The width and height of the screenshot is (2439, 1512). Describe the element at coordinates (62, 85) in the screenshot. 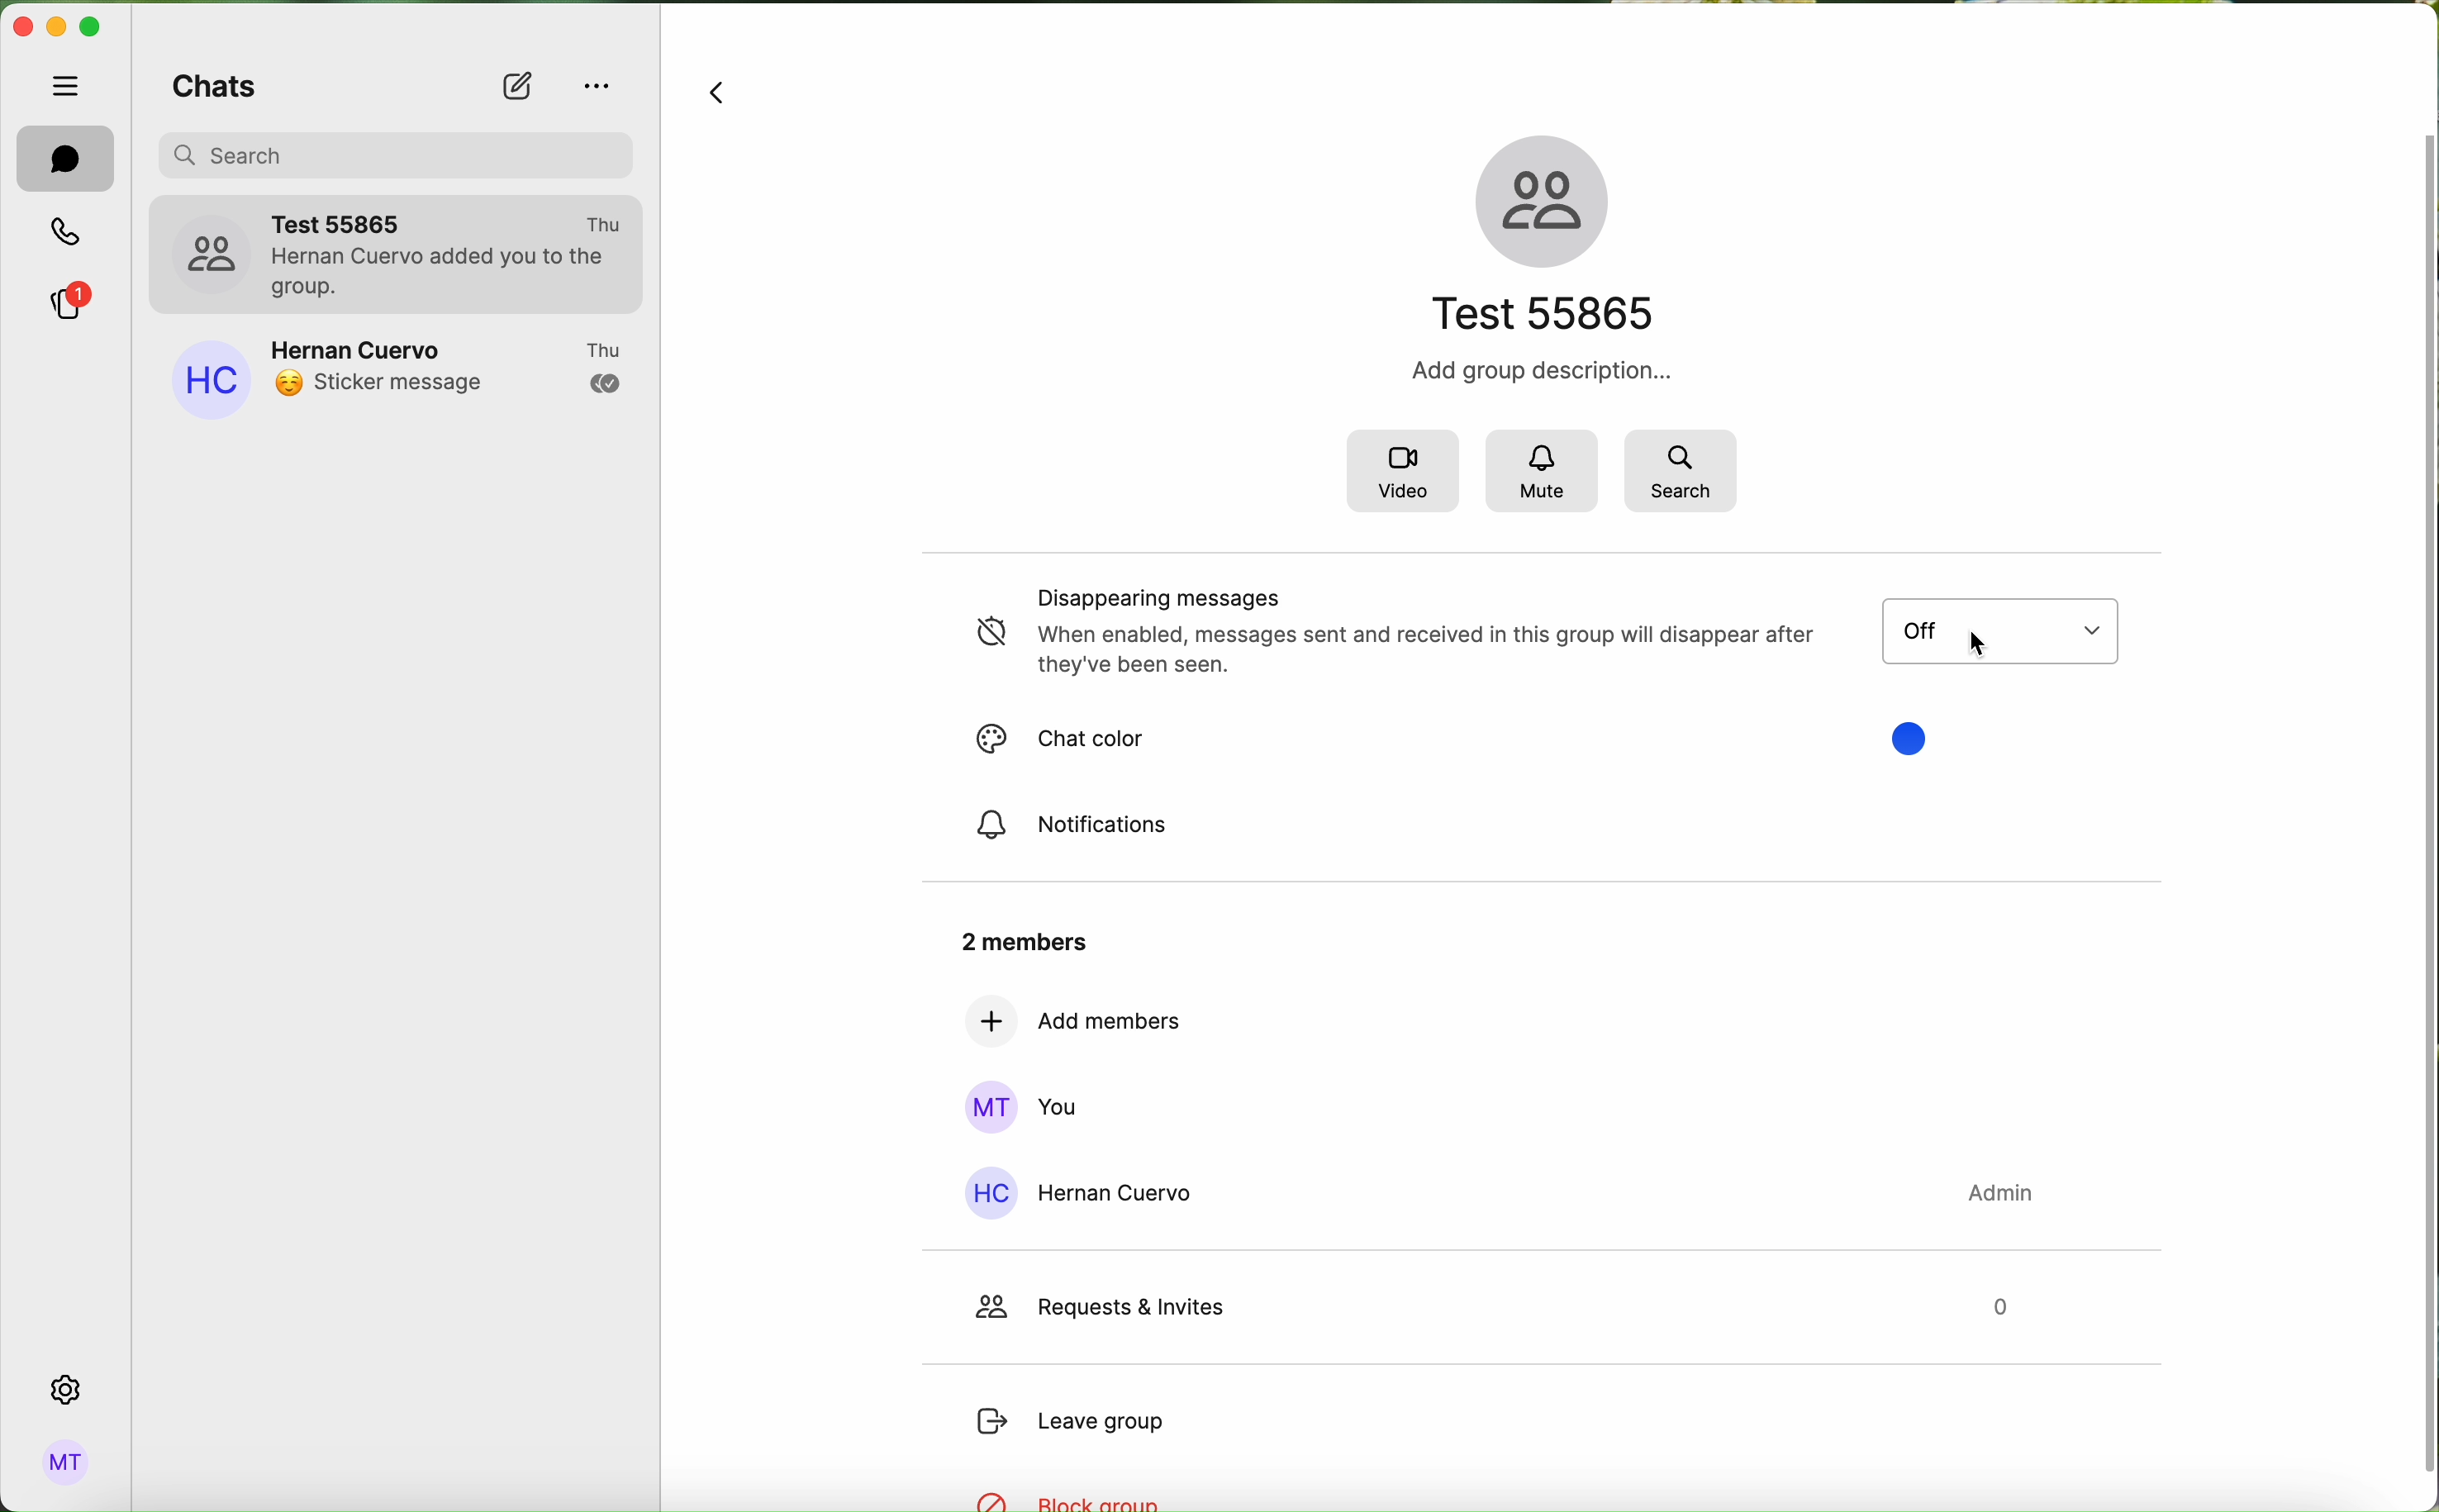

I see `hide tabs` at that location.